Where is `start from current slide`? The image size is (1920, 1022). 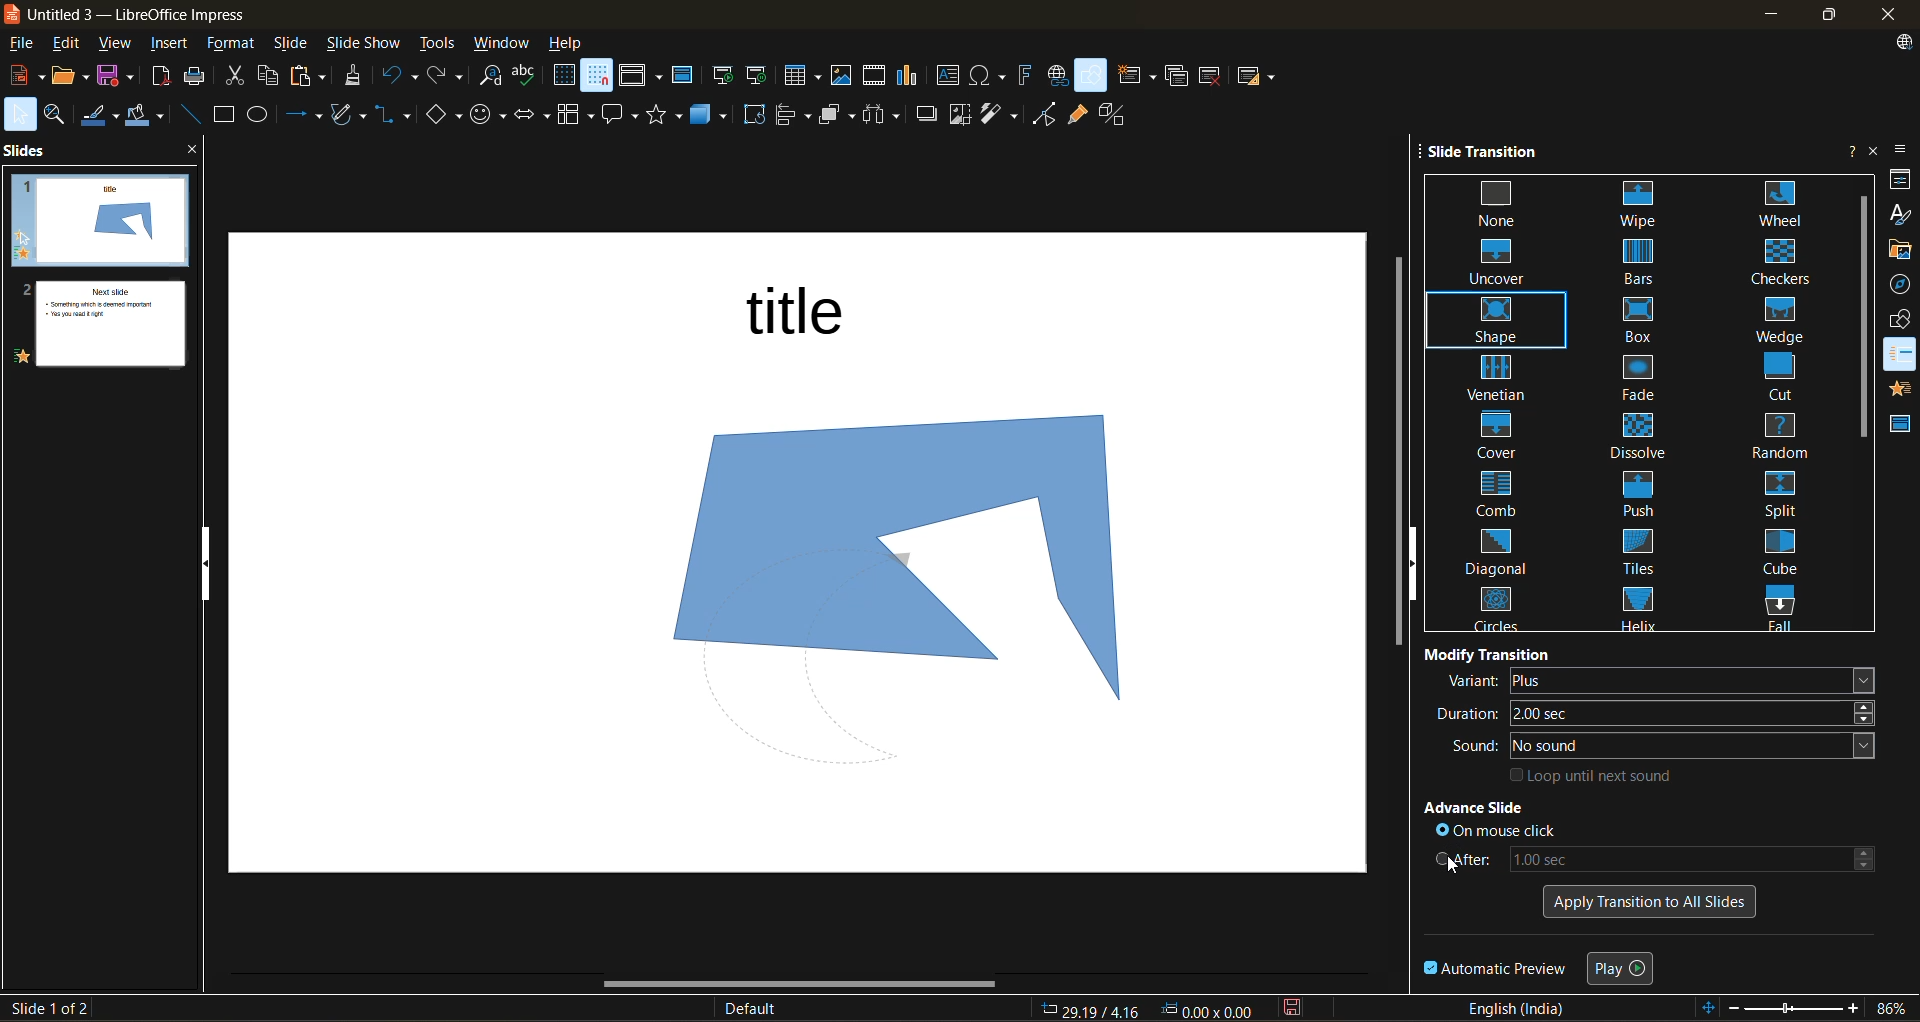 start from current slide is located at coordinates (760, 75).